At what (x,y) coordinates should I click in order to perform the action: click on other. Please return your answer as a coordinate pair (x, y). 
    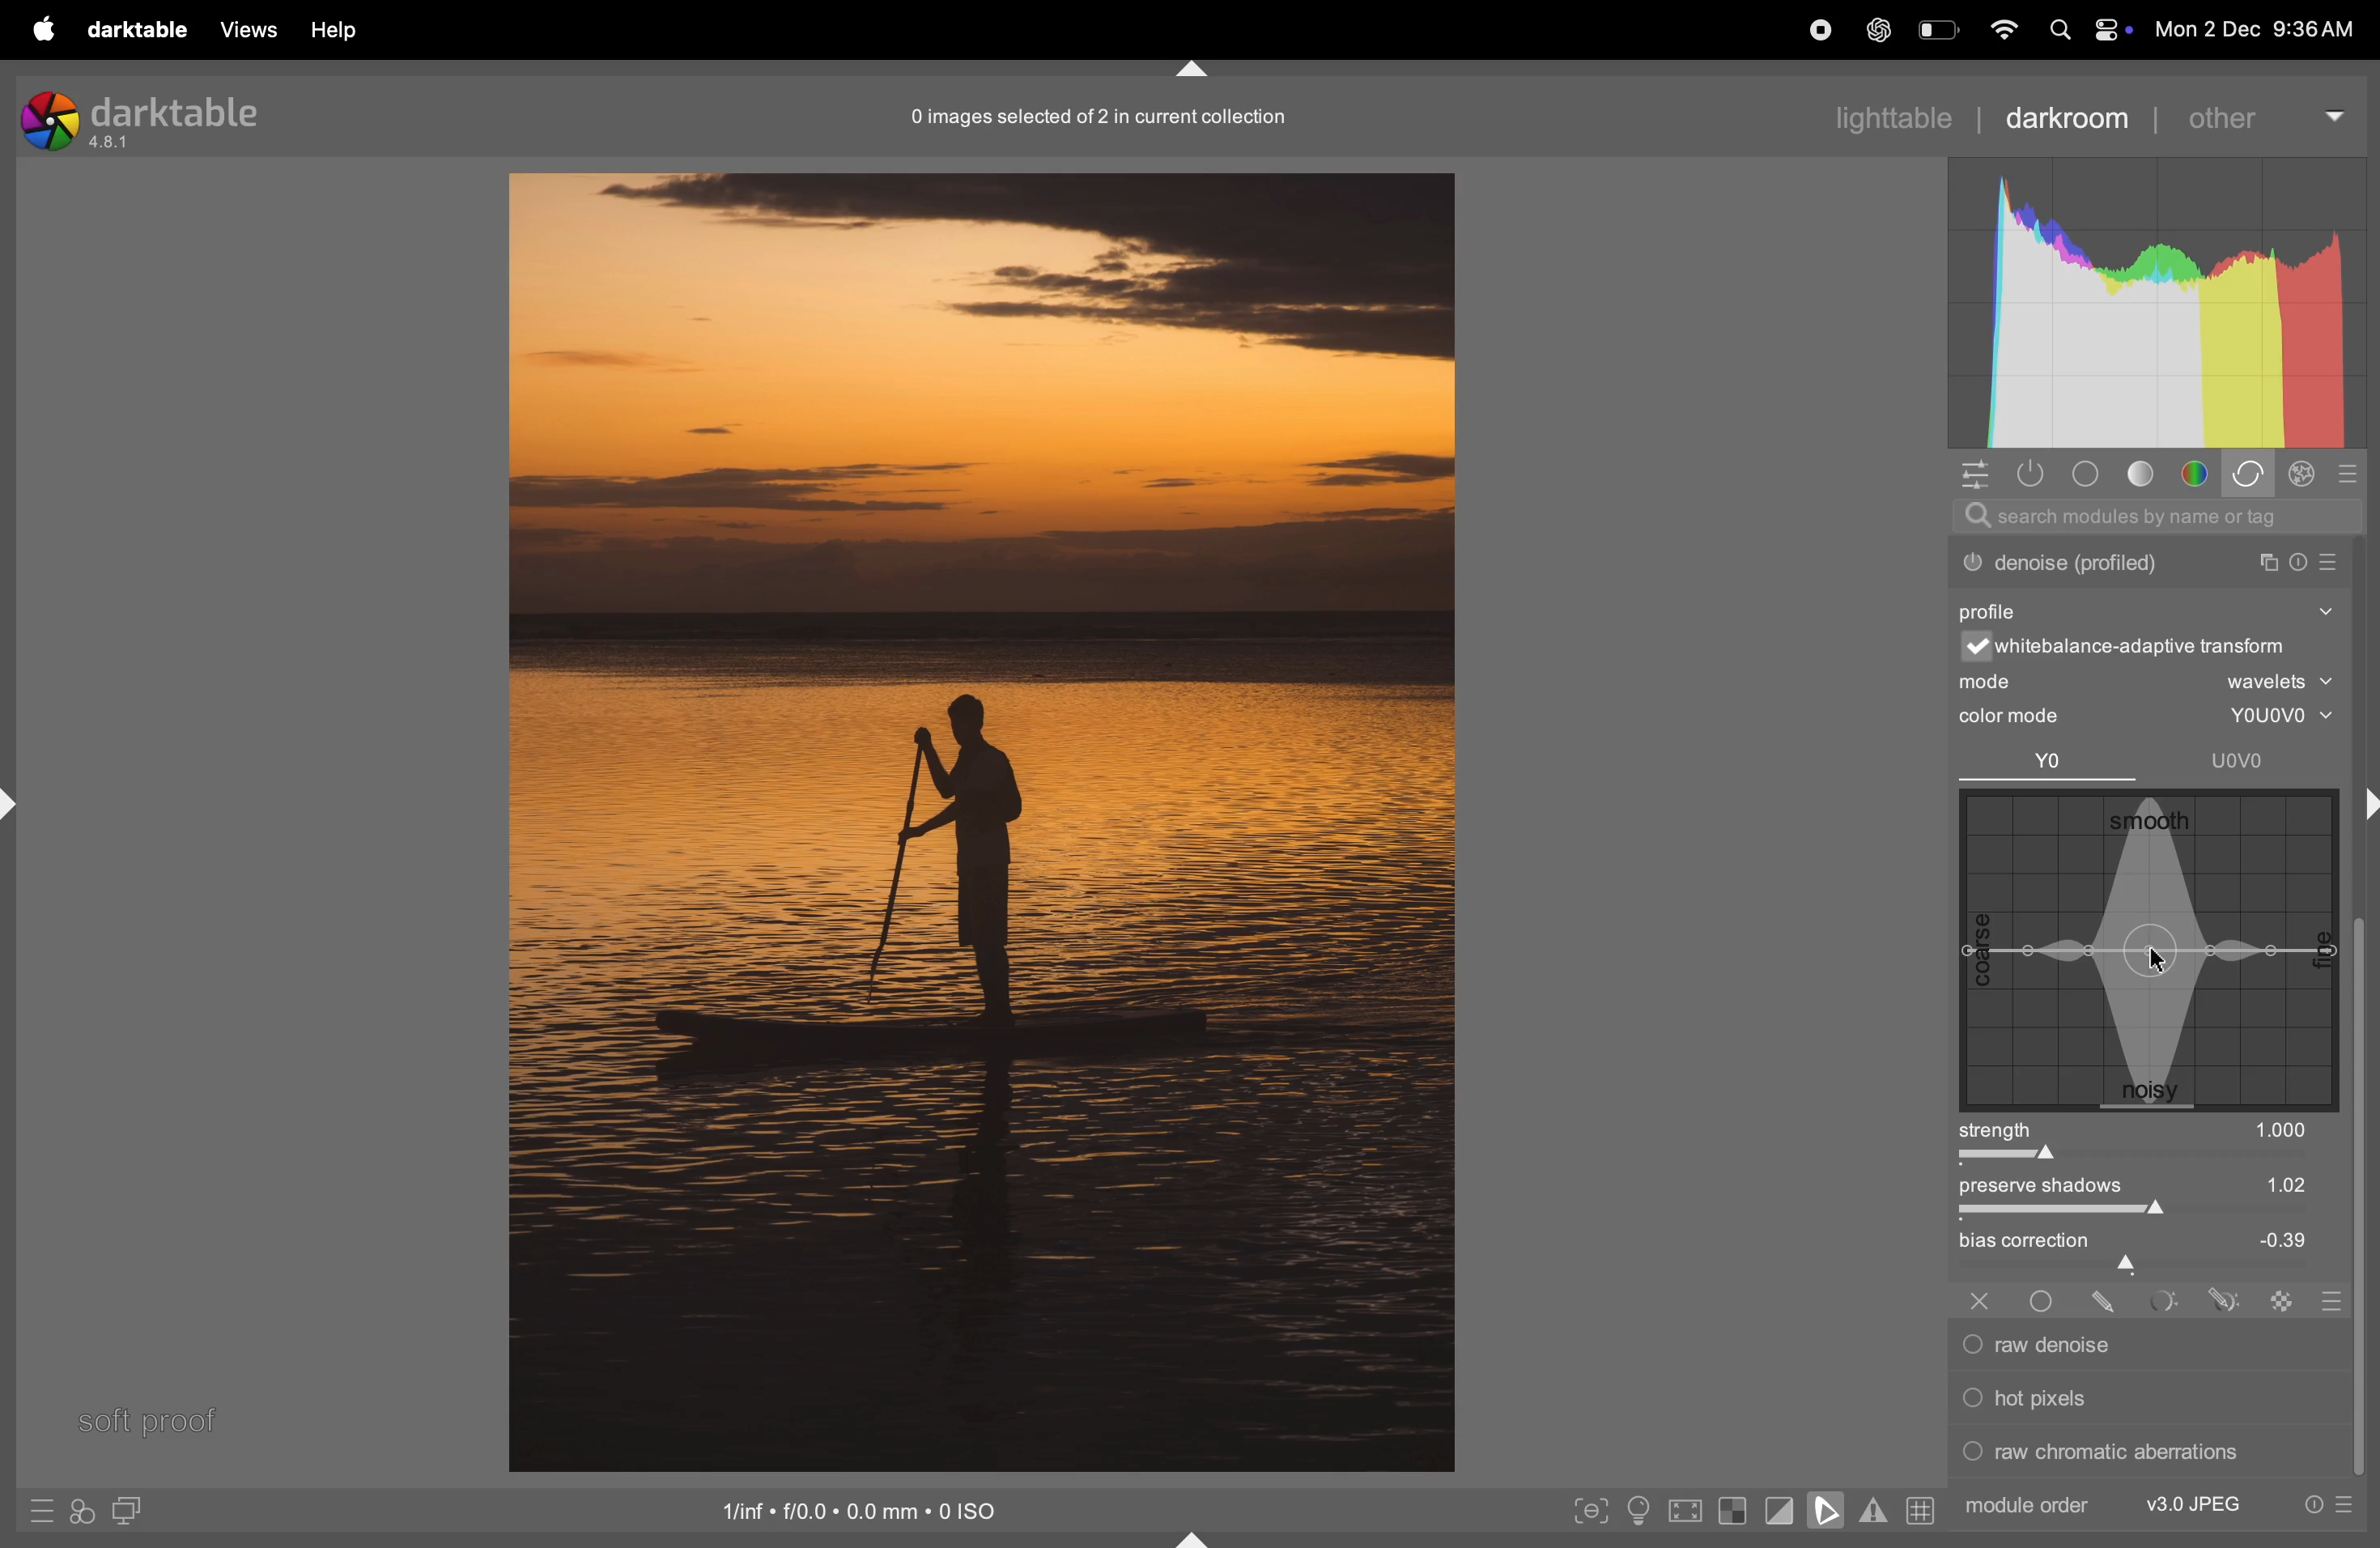
    Looking at the image, I should click on (2270, 112).